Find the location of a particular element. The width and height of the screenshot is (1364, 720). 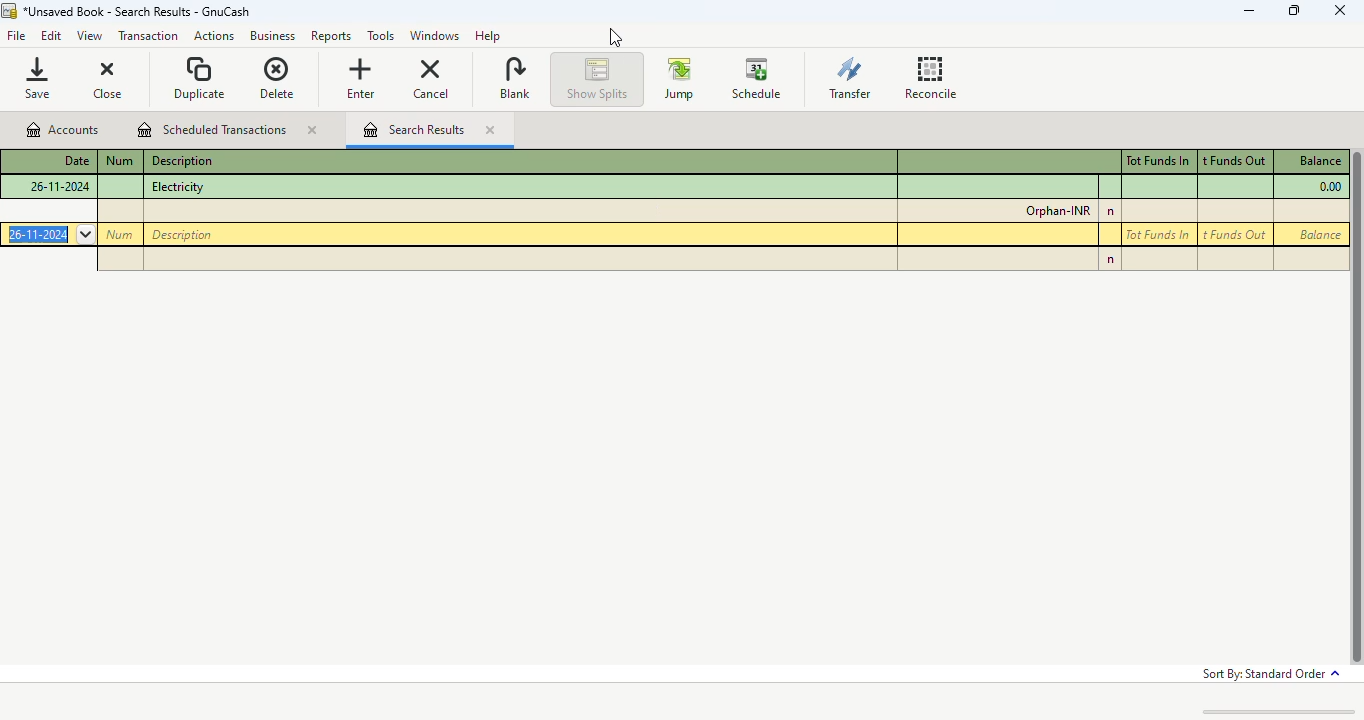

help is located at coordinates (490, 35).